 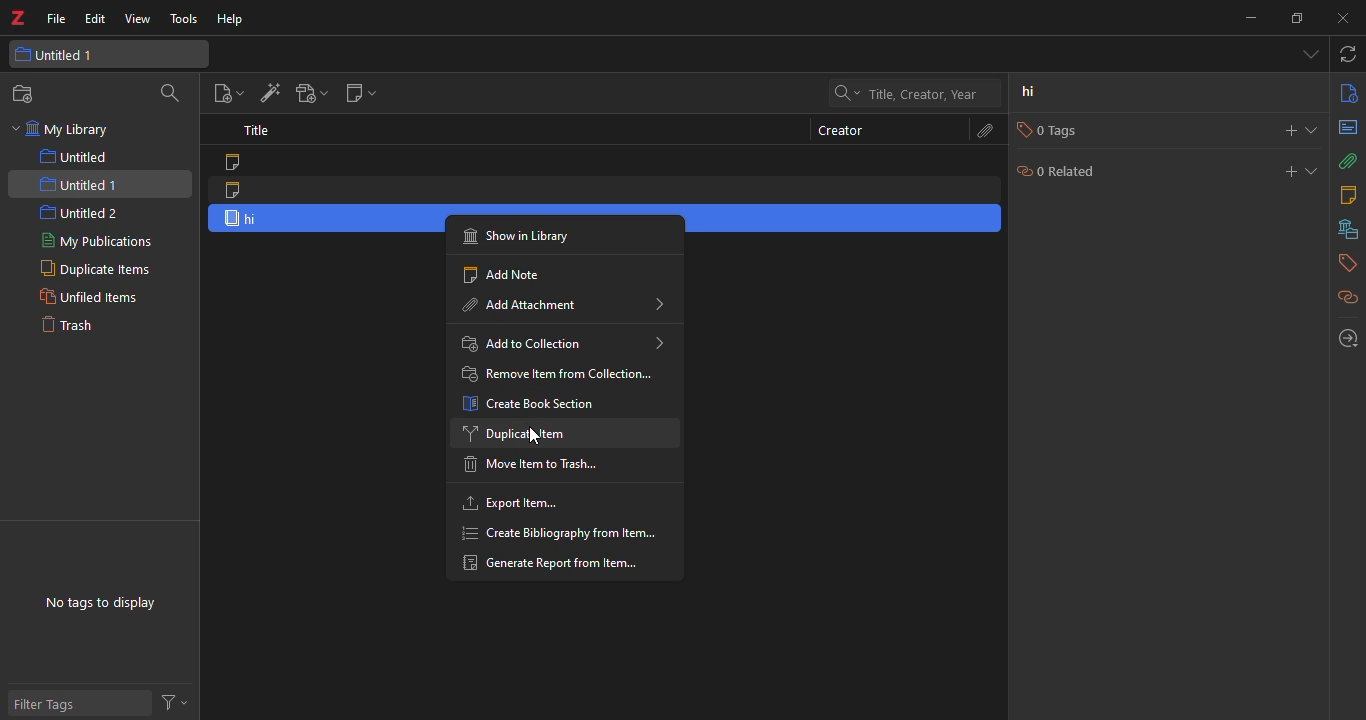 I want to click on view, so click(x=139, y=20).